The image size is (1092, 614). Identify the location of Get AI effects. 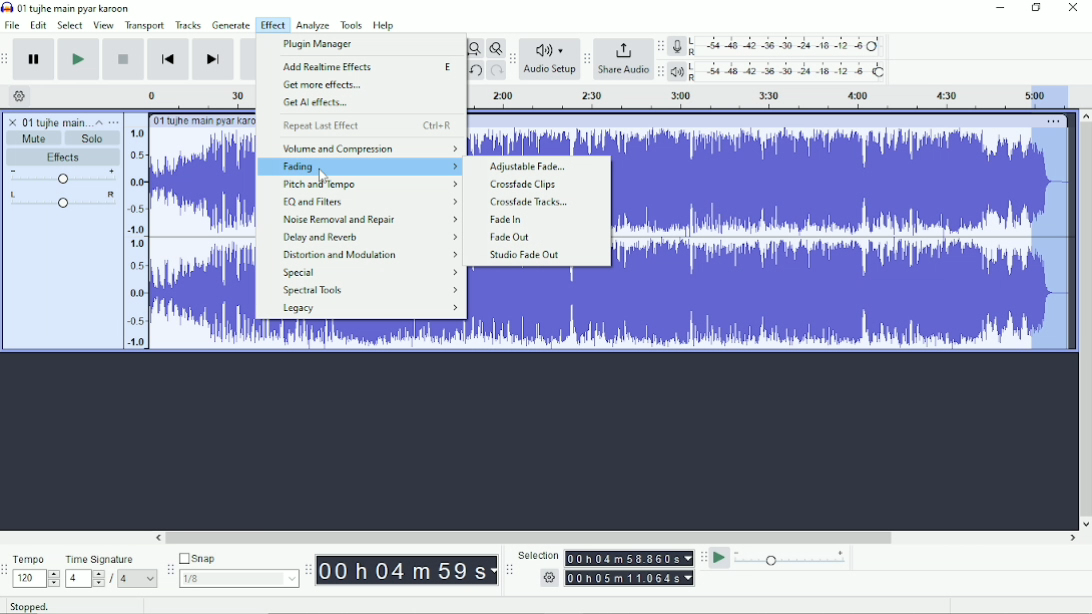
(320, 102).